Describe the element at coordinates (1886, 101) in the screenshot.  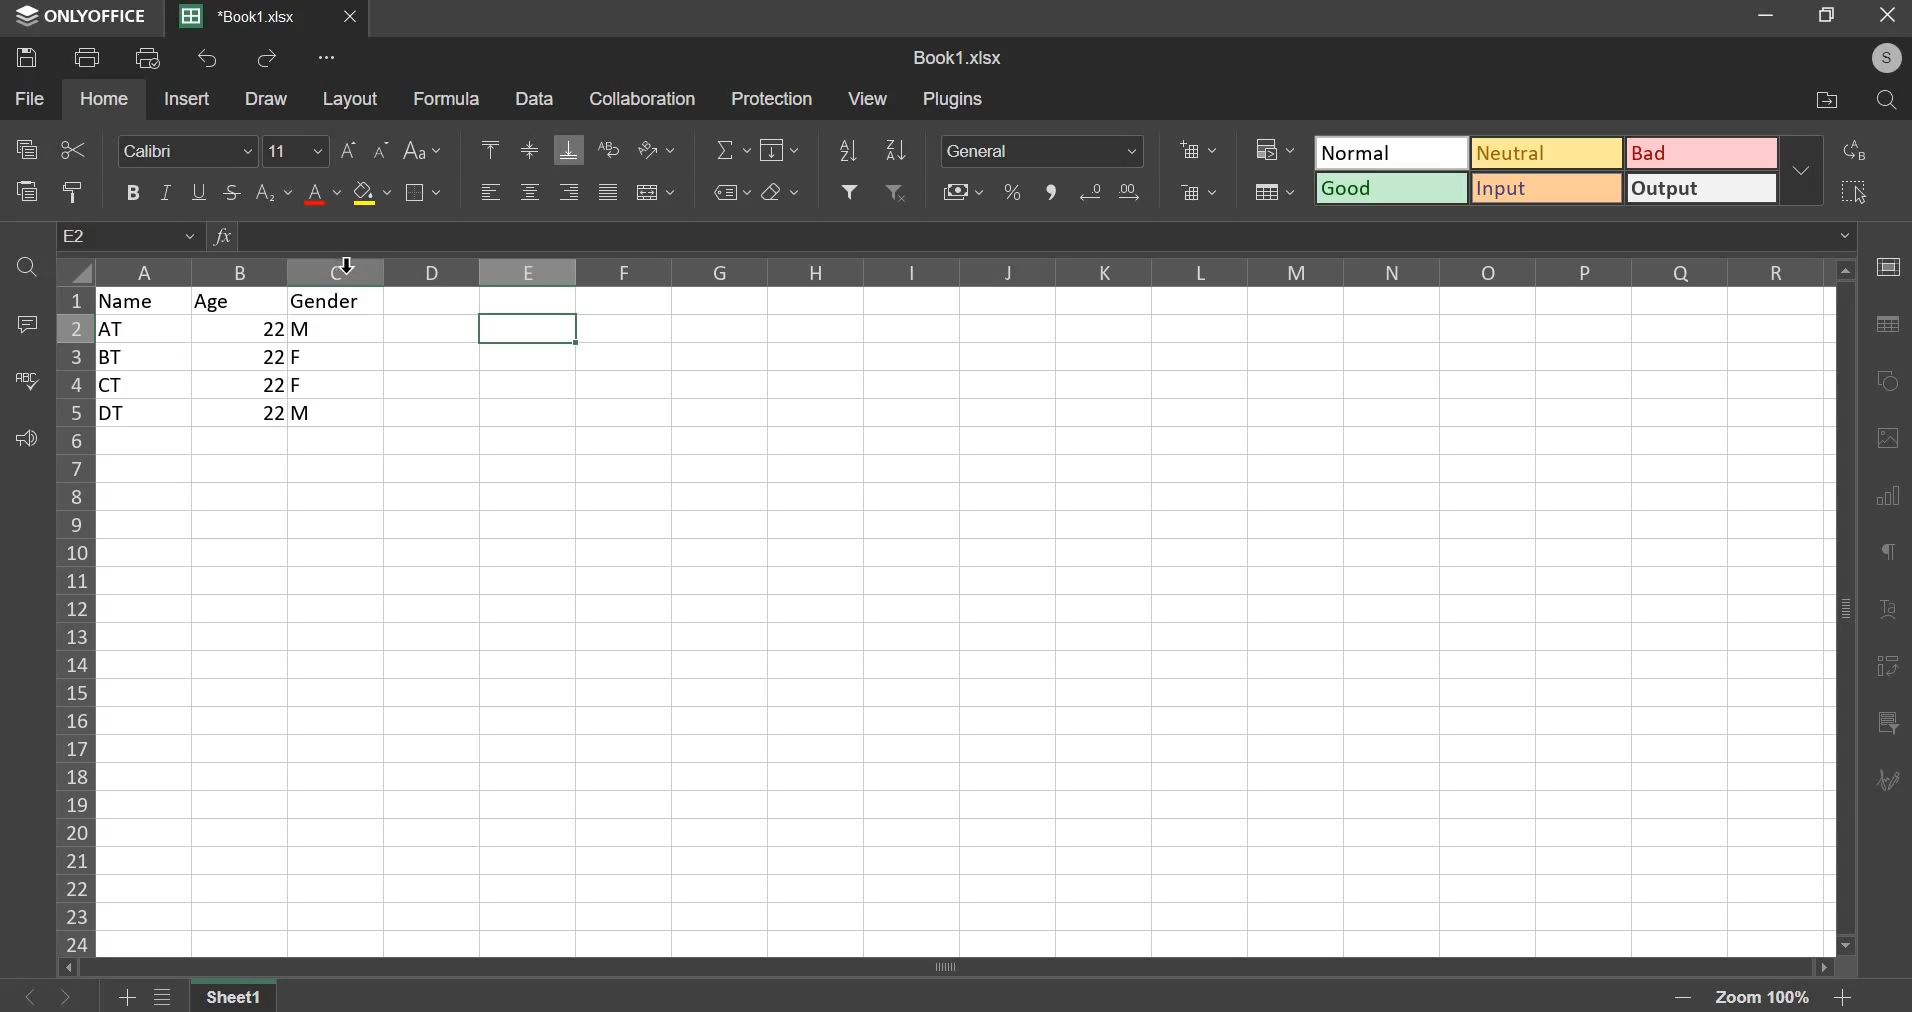
I see `find` at that location.